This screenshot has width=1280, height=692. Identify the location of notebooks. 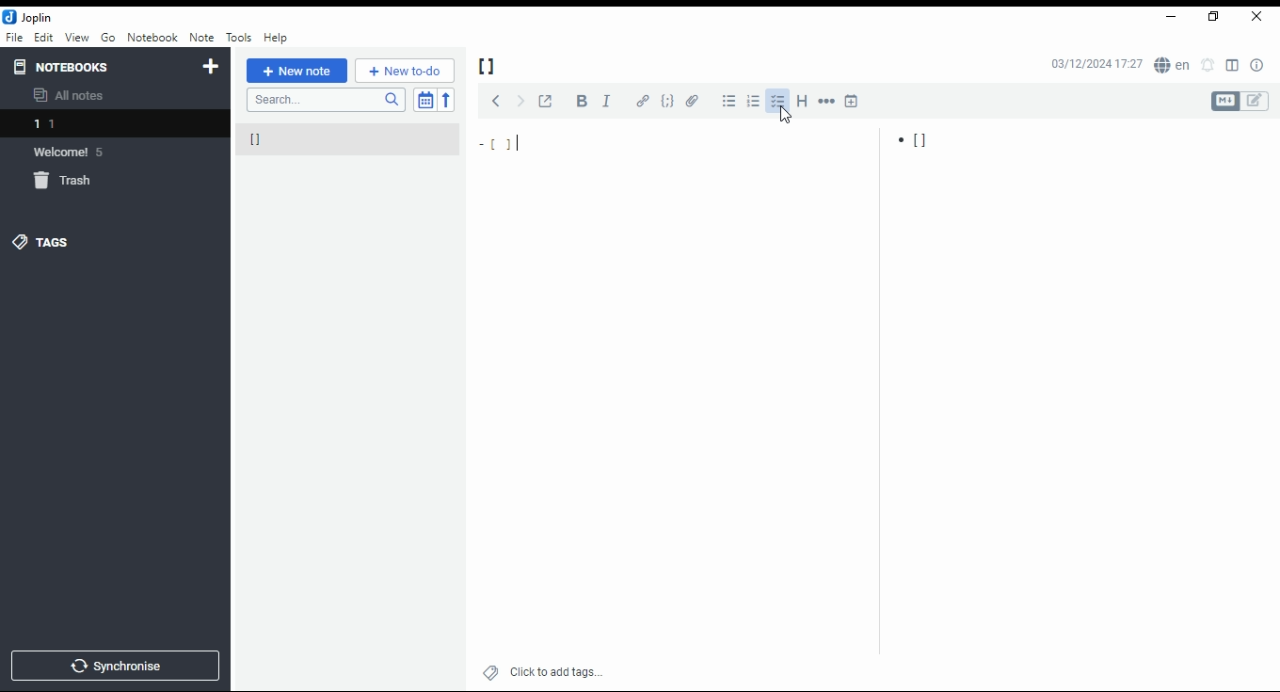
(73, 67).